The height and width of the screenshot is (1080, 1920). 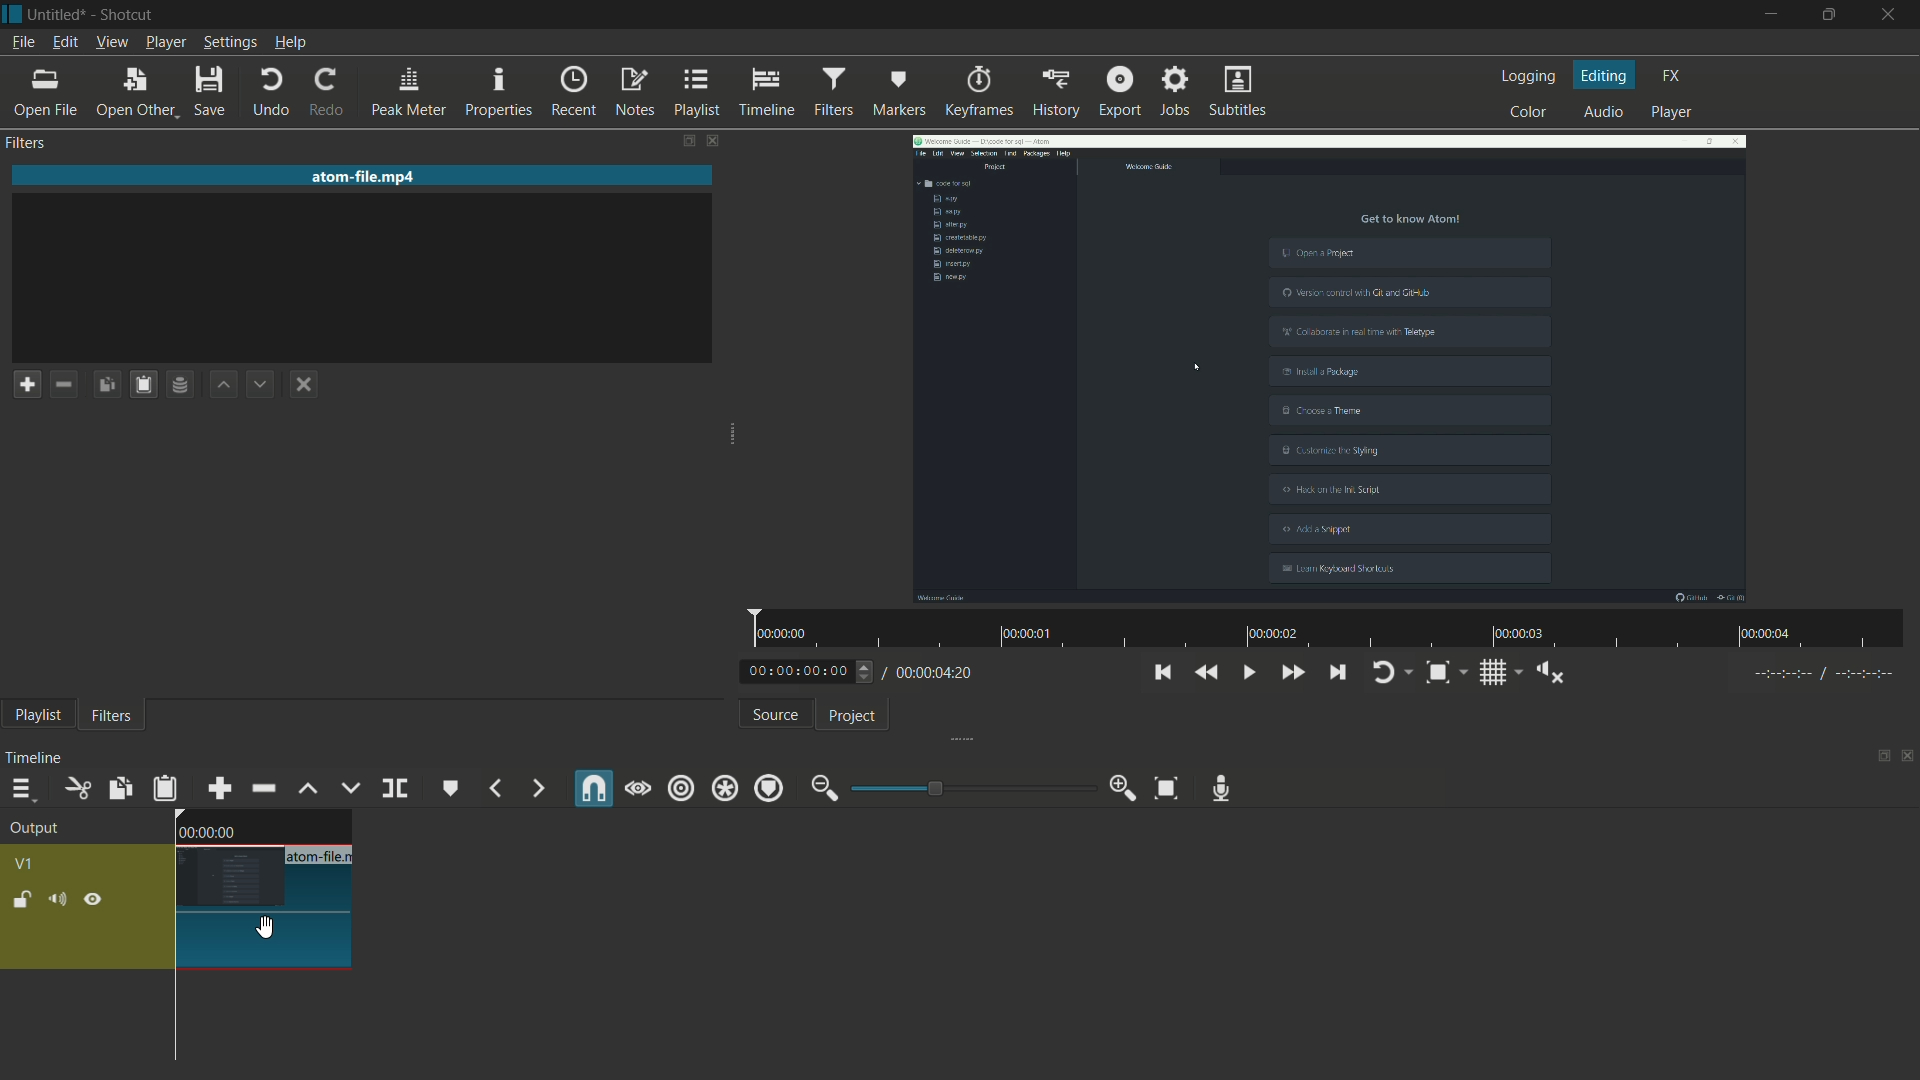 What do you see at coordinates (900, 90) in the screenshot?
I see `markers` at bounding box center [900, 90].